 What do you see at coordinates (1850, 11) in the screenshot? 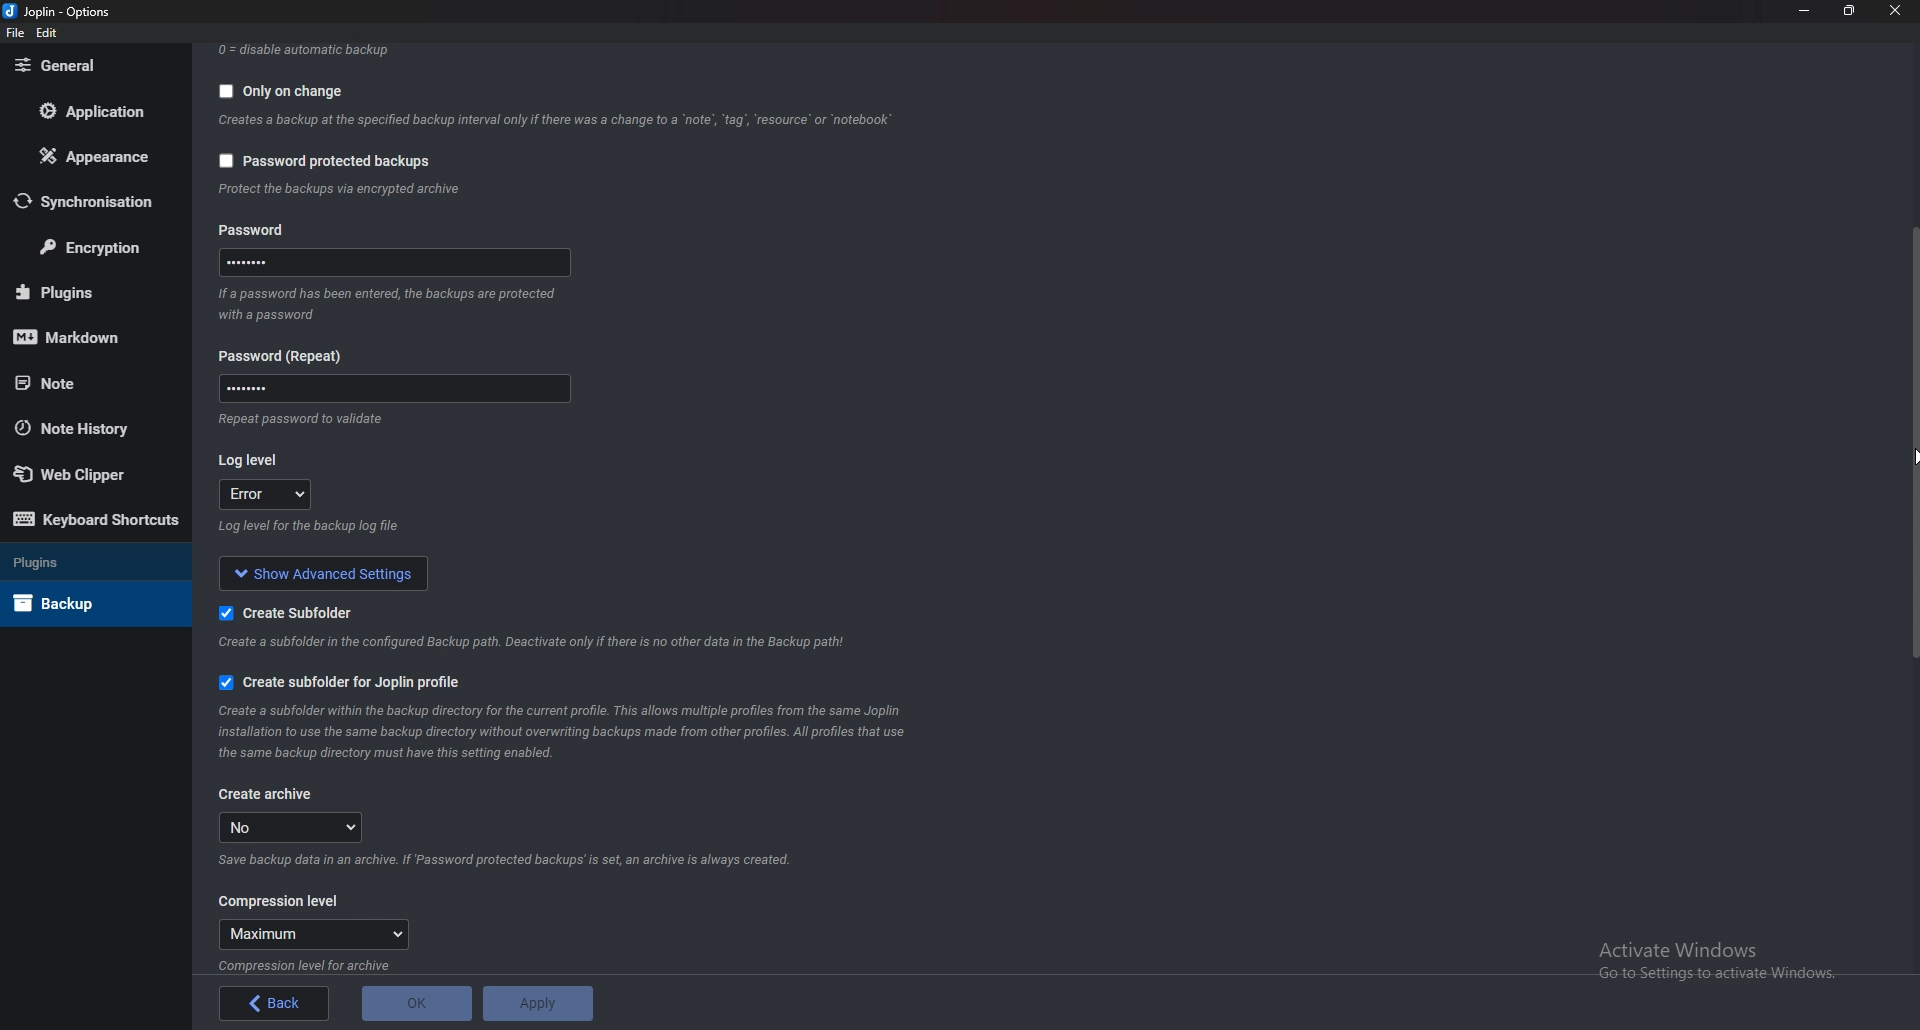
I see `Resize` at bounding box center [1850, 11].